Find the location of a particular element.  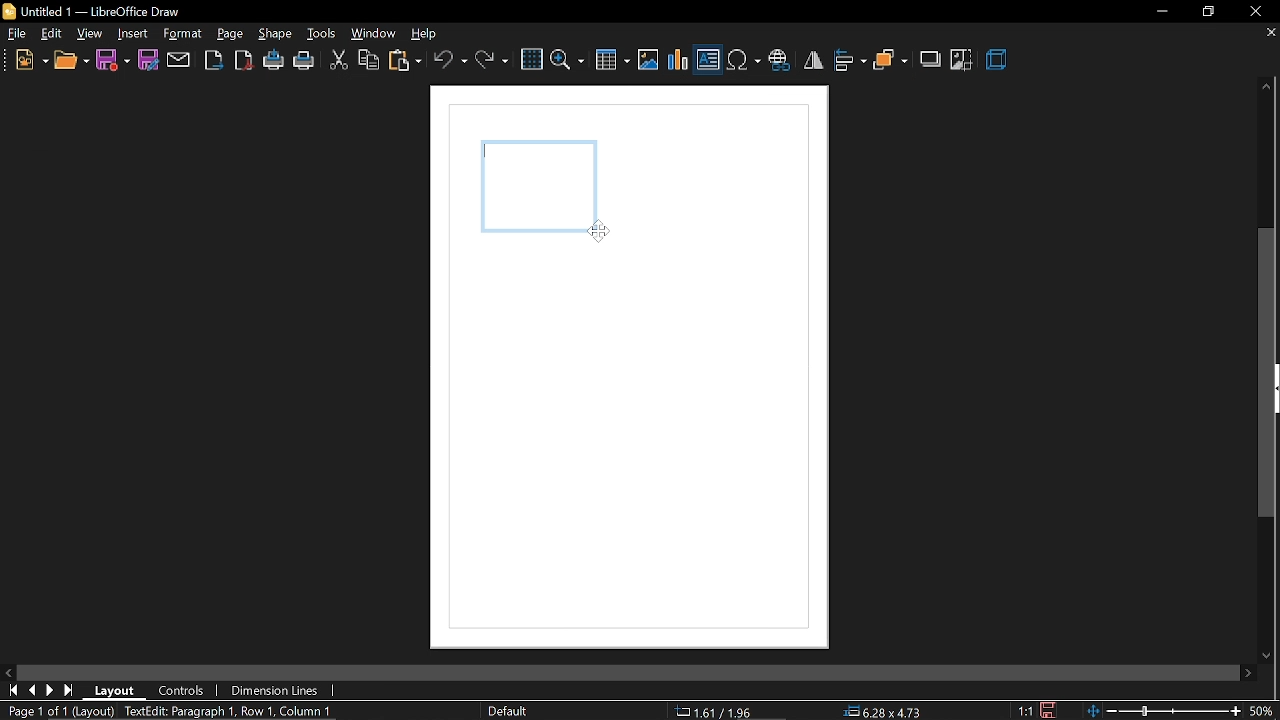

file is located at coordinates (18, 36).